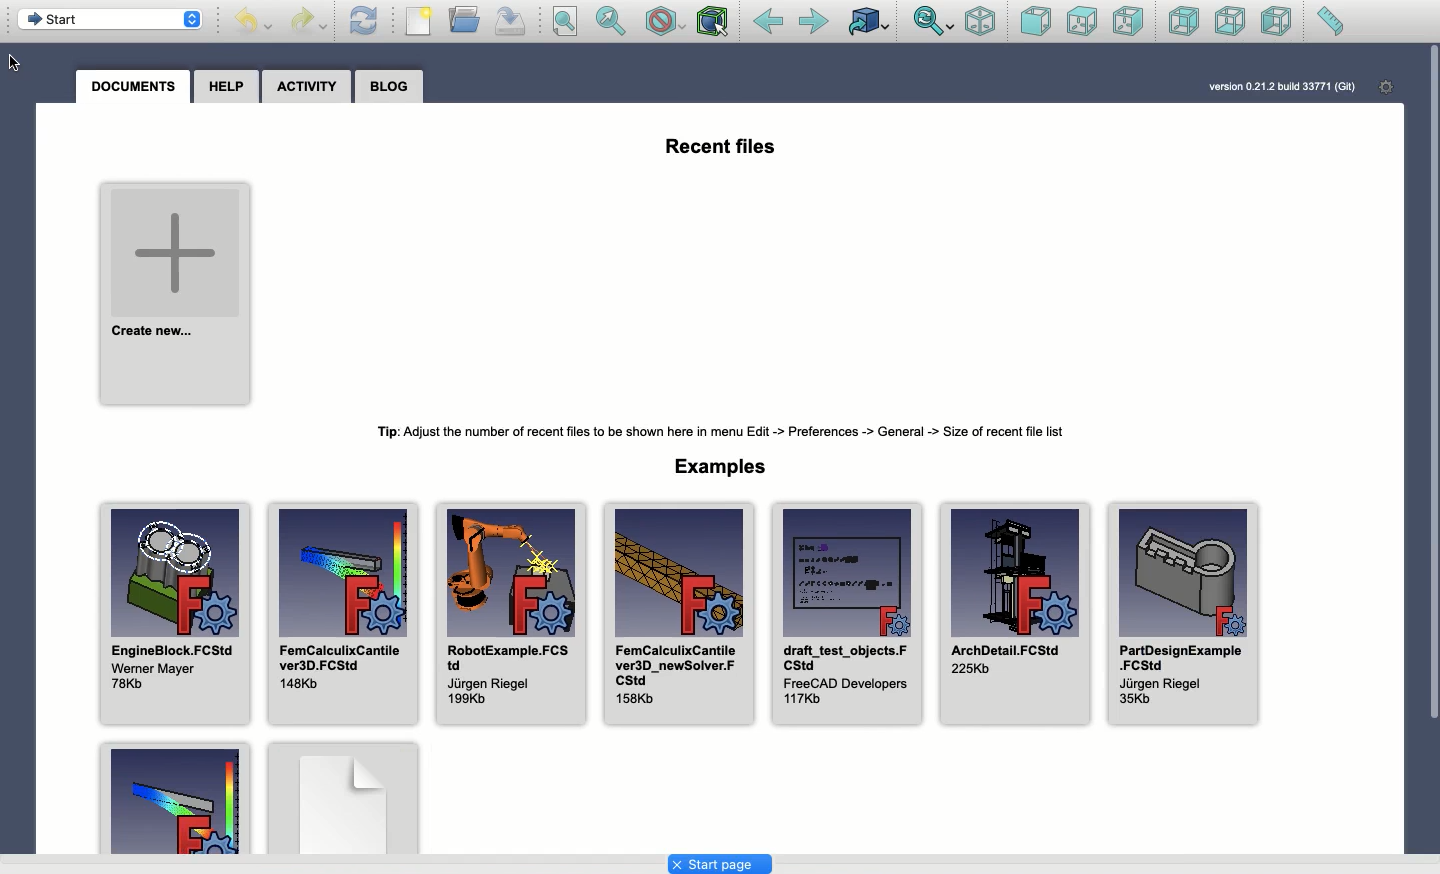  Describe the element at coordinates (1335, 21) in the screenshot. I see `Measure` at that location.